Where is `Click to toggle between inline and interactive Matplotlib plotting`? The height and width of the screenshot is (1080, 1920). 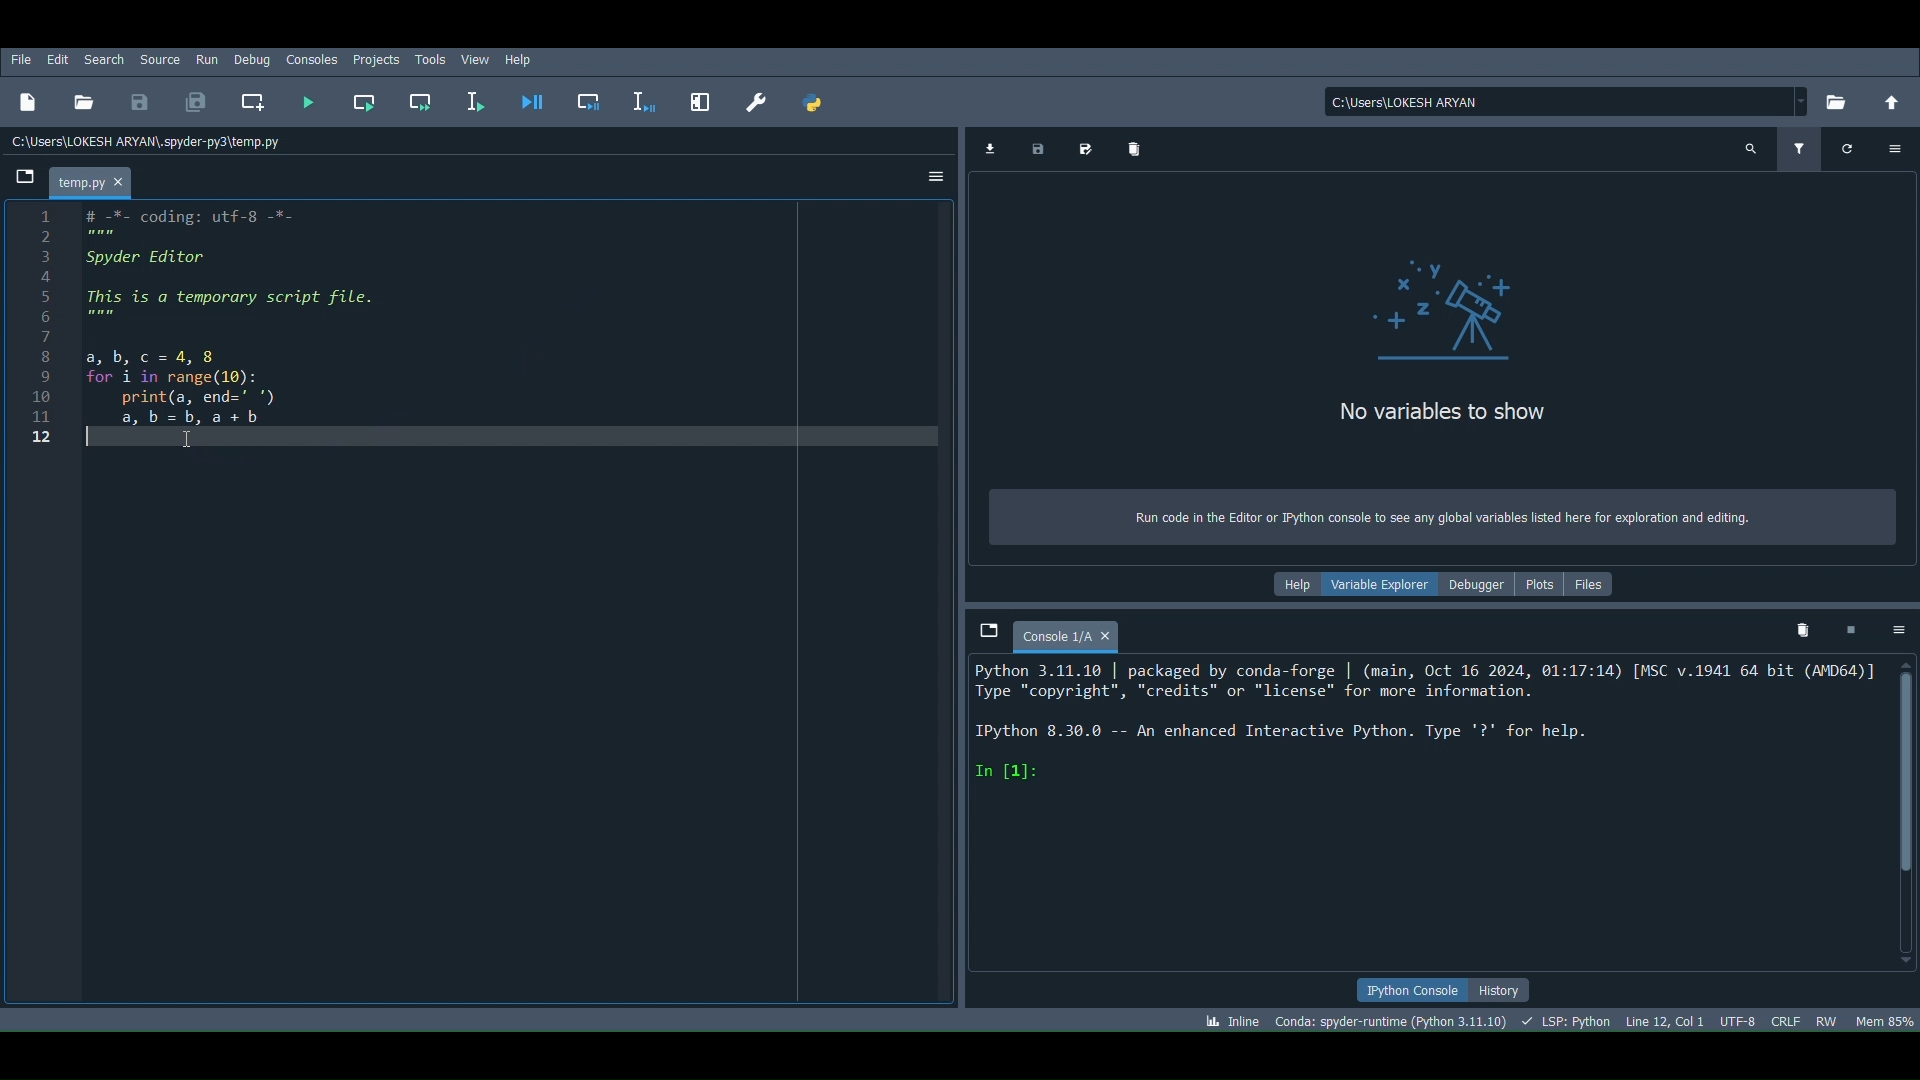
Click to toggle between inline and interactive Matplotlib plotting is located at coordinates (1230, 1019).